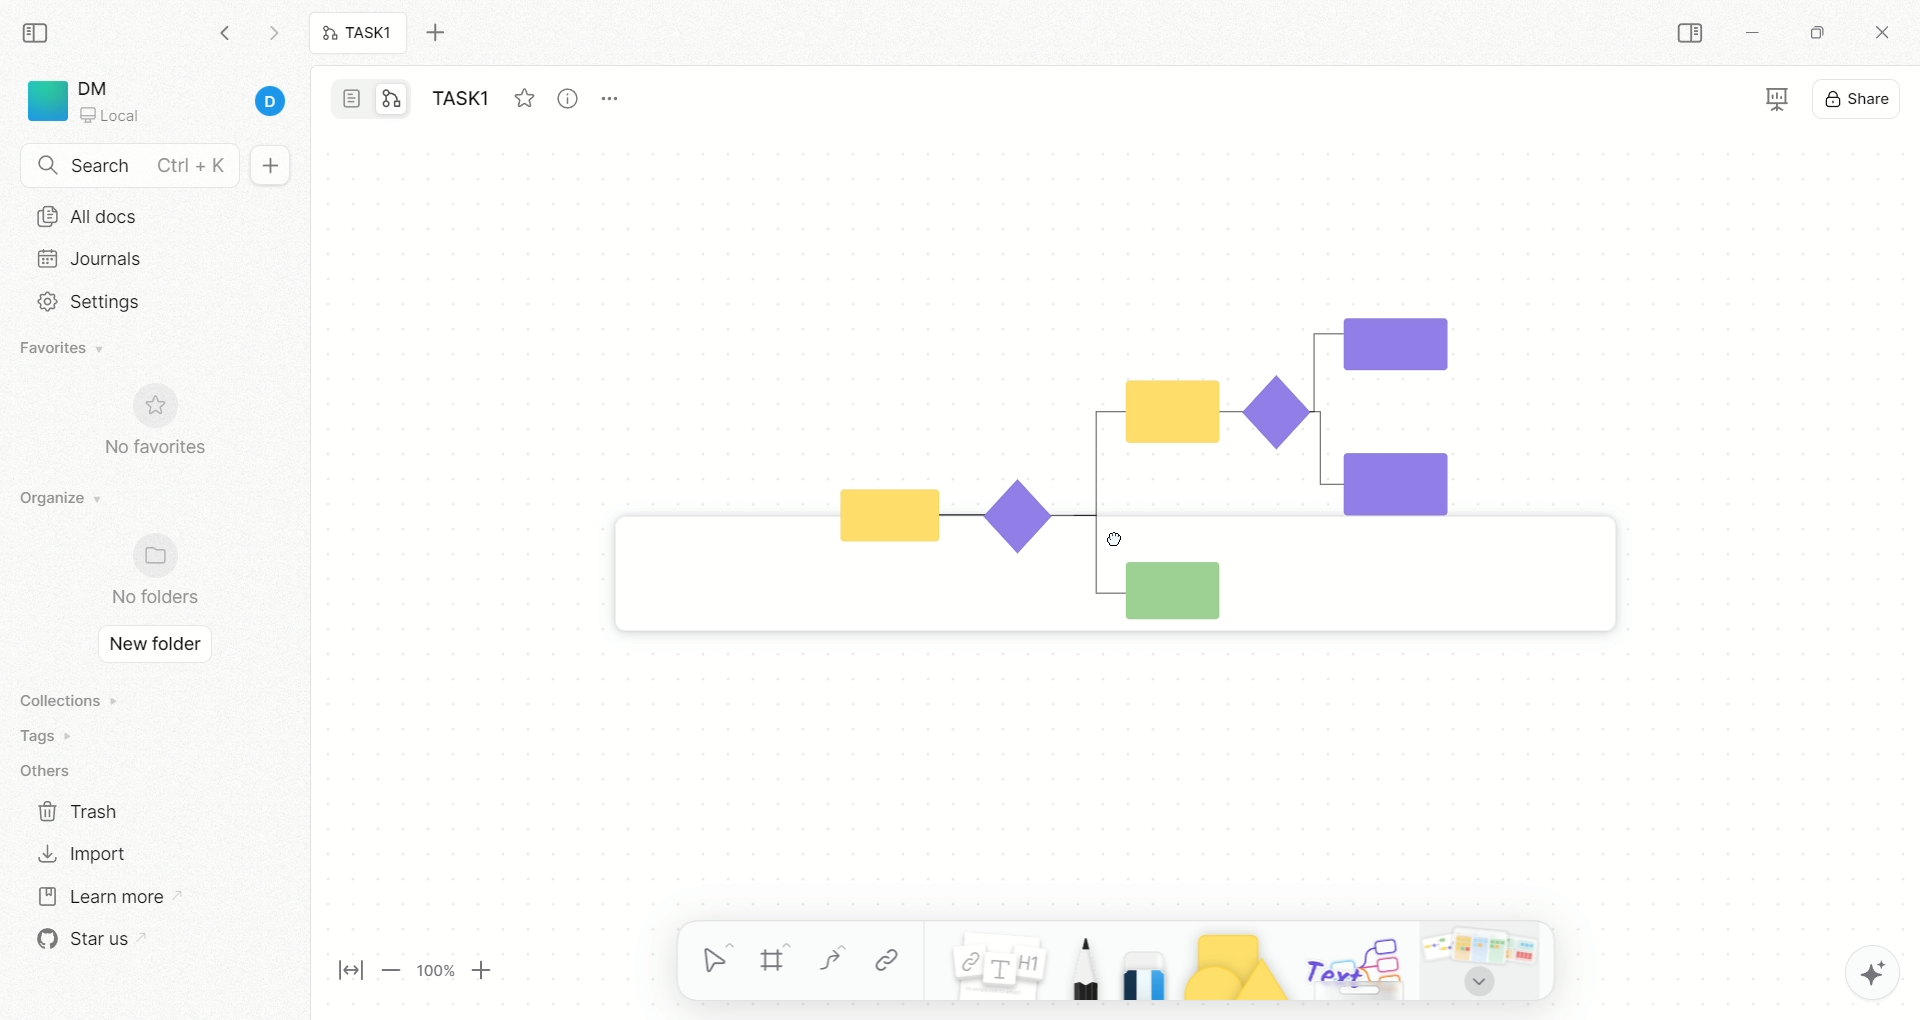 The image size is (1920, 1020). I want to click on others, so click(50, 772).